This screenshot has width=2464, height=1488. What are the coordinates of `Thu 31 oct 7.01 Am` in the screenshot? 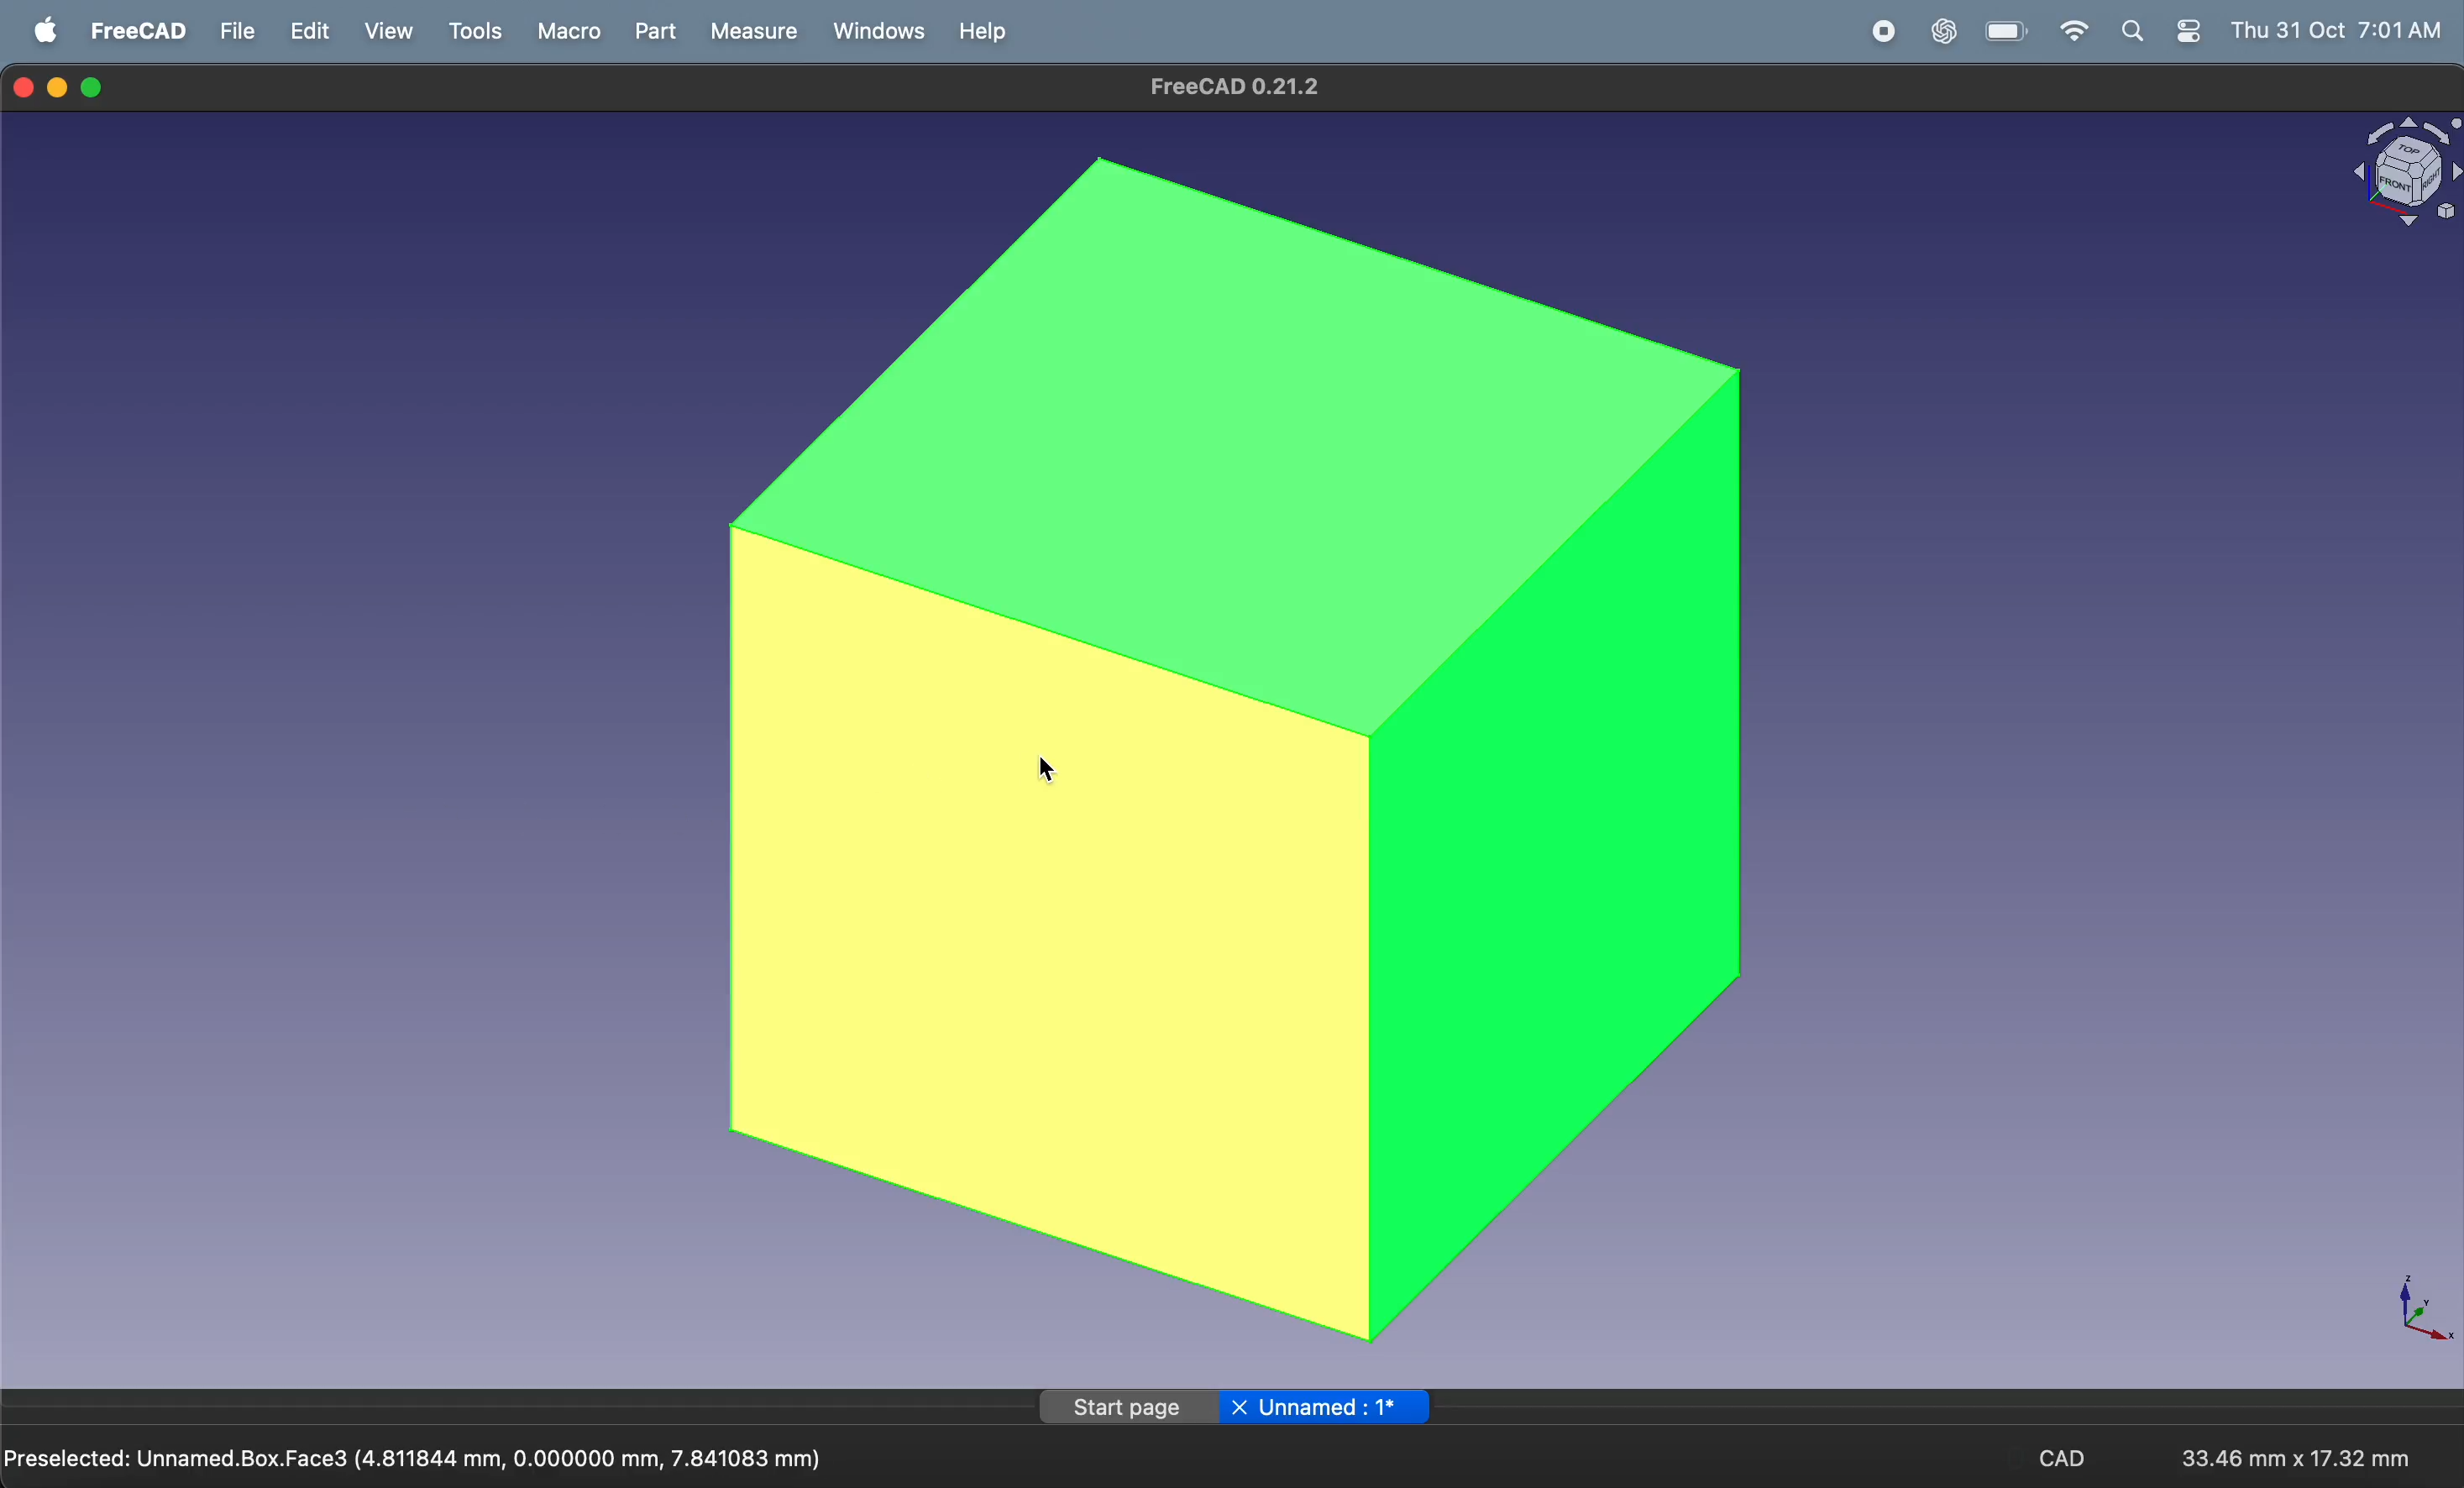 It's located at (2347, 32).